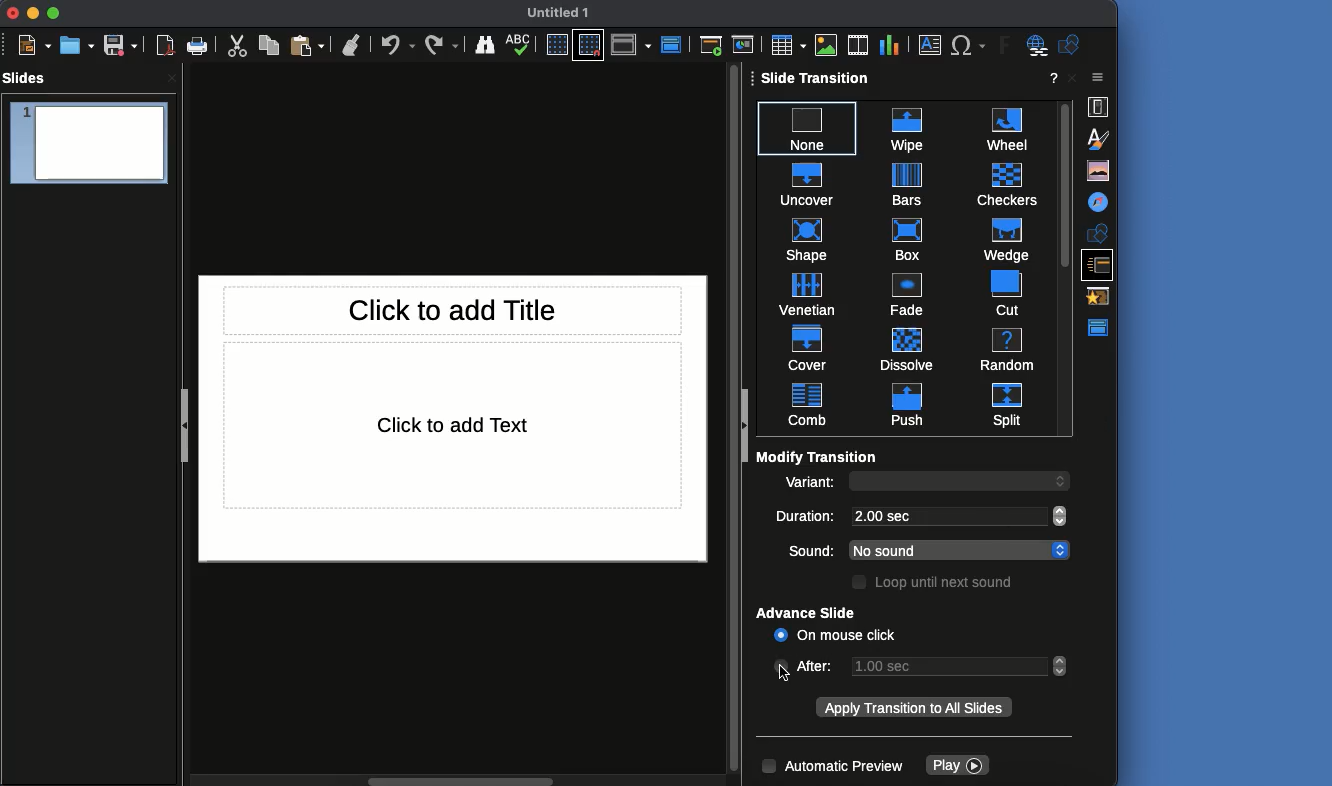  What do you see at coordinates (837, 637) in the screenshot?
I see `On mouse click` at bounding box center [837, 637].